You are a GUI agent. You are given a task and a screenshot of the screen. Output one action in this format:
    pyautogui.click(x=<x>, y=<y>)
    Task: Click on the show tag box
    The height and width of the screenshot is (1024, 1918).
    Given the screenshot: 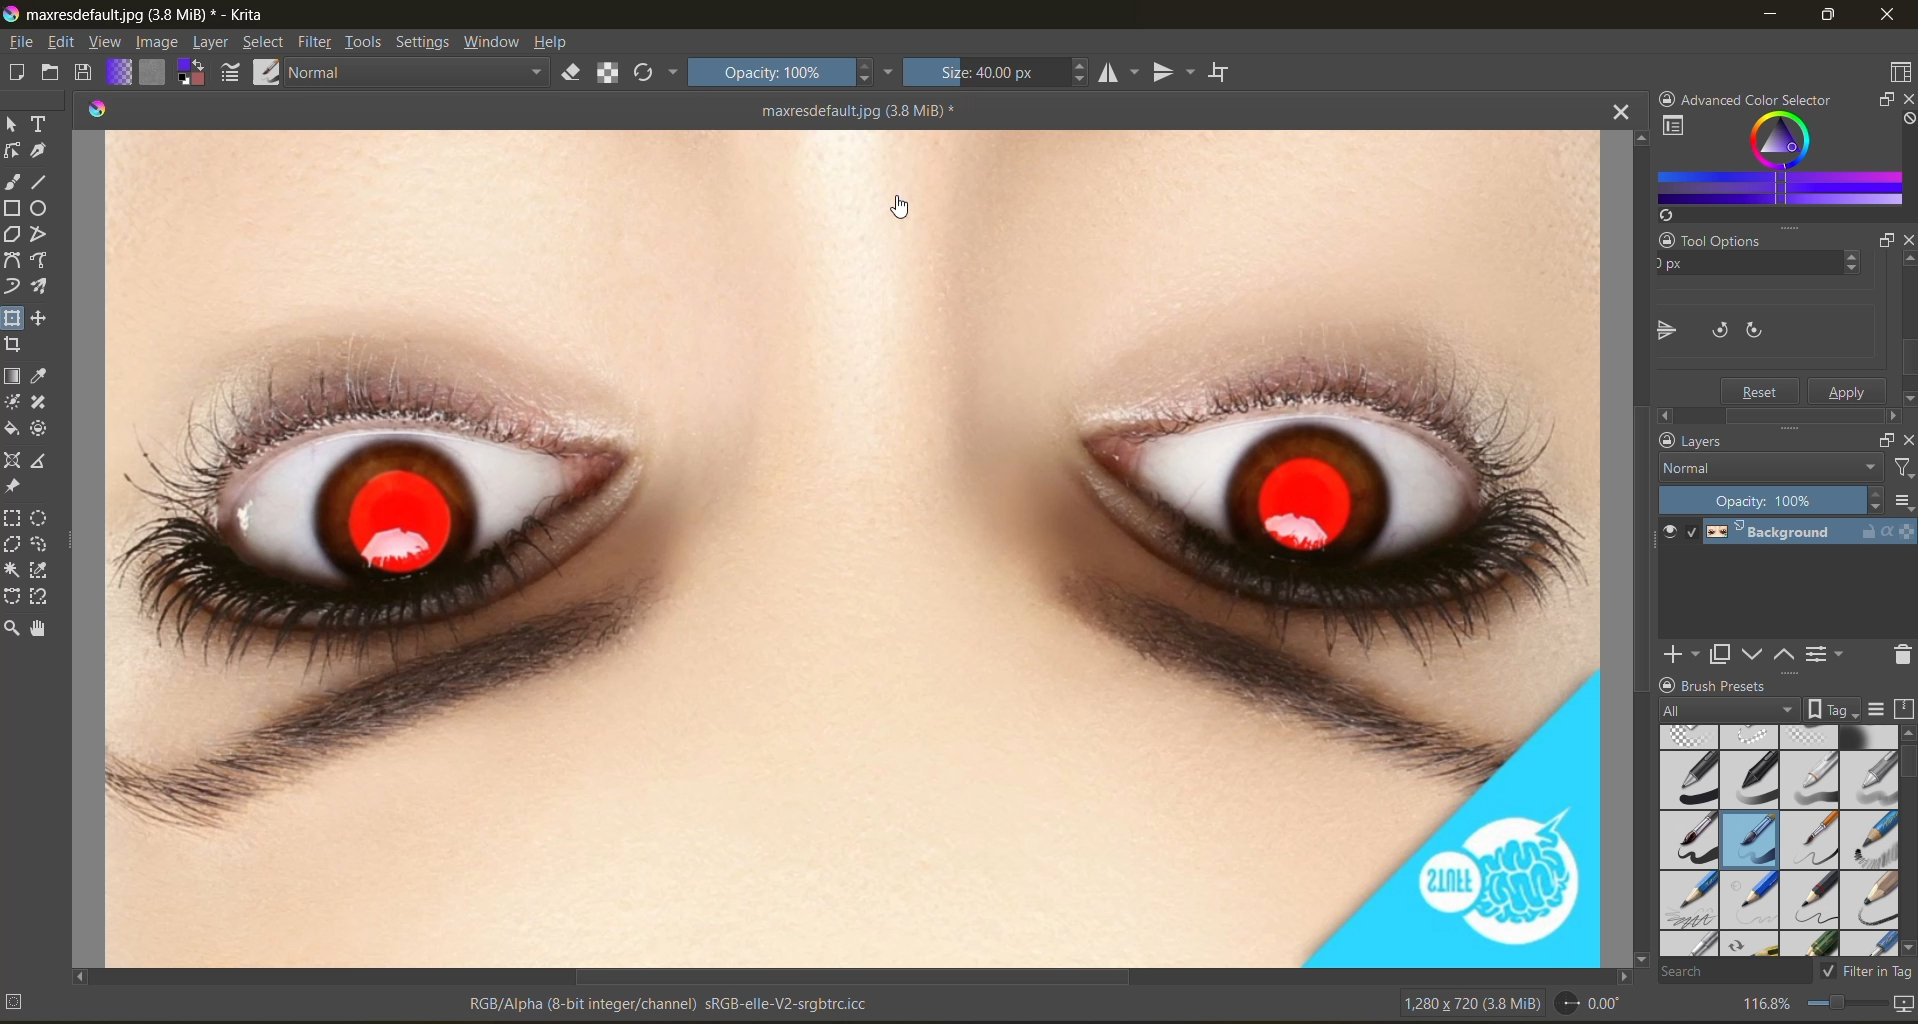 What is the action you would take?
    pyautogui.click(x=1833, y=708)
    